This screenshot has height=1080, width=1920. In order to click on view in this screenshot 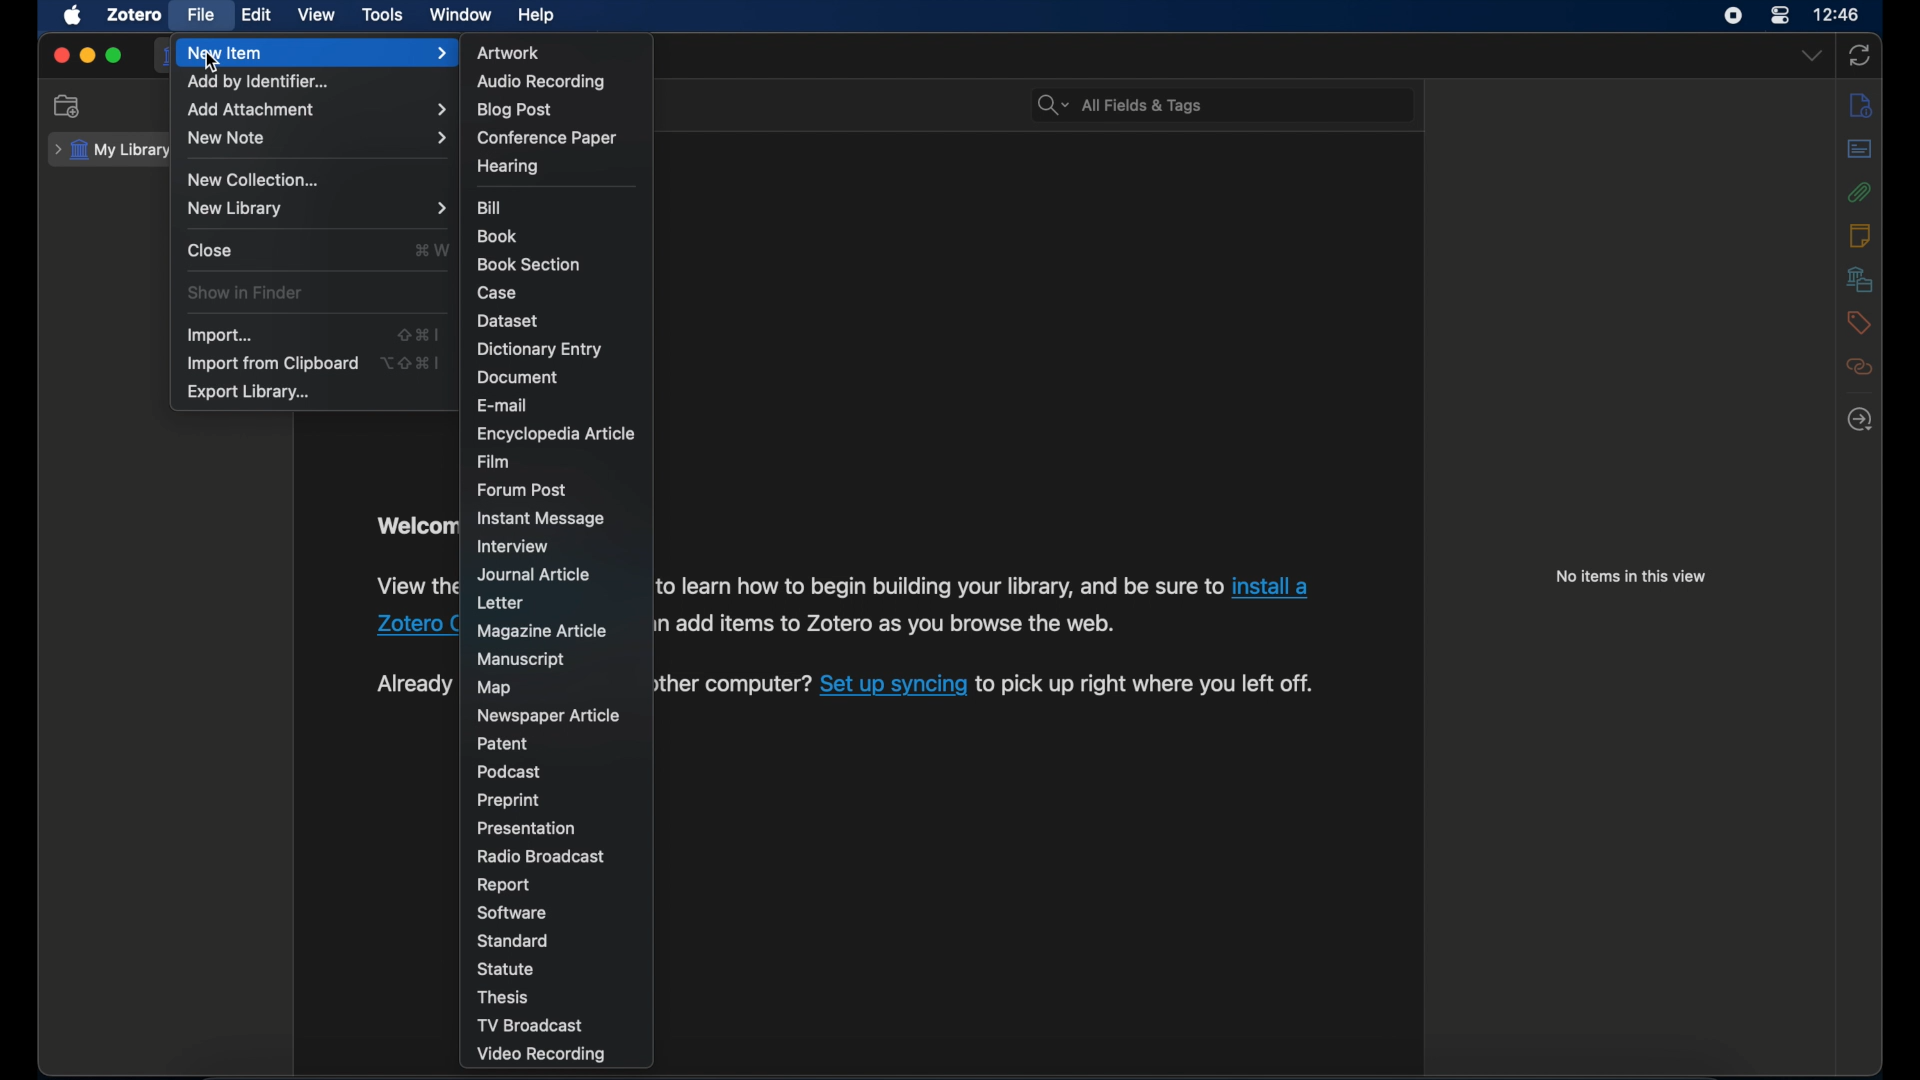, I will do `click(316, 16)`.